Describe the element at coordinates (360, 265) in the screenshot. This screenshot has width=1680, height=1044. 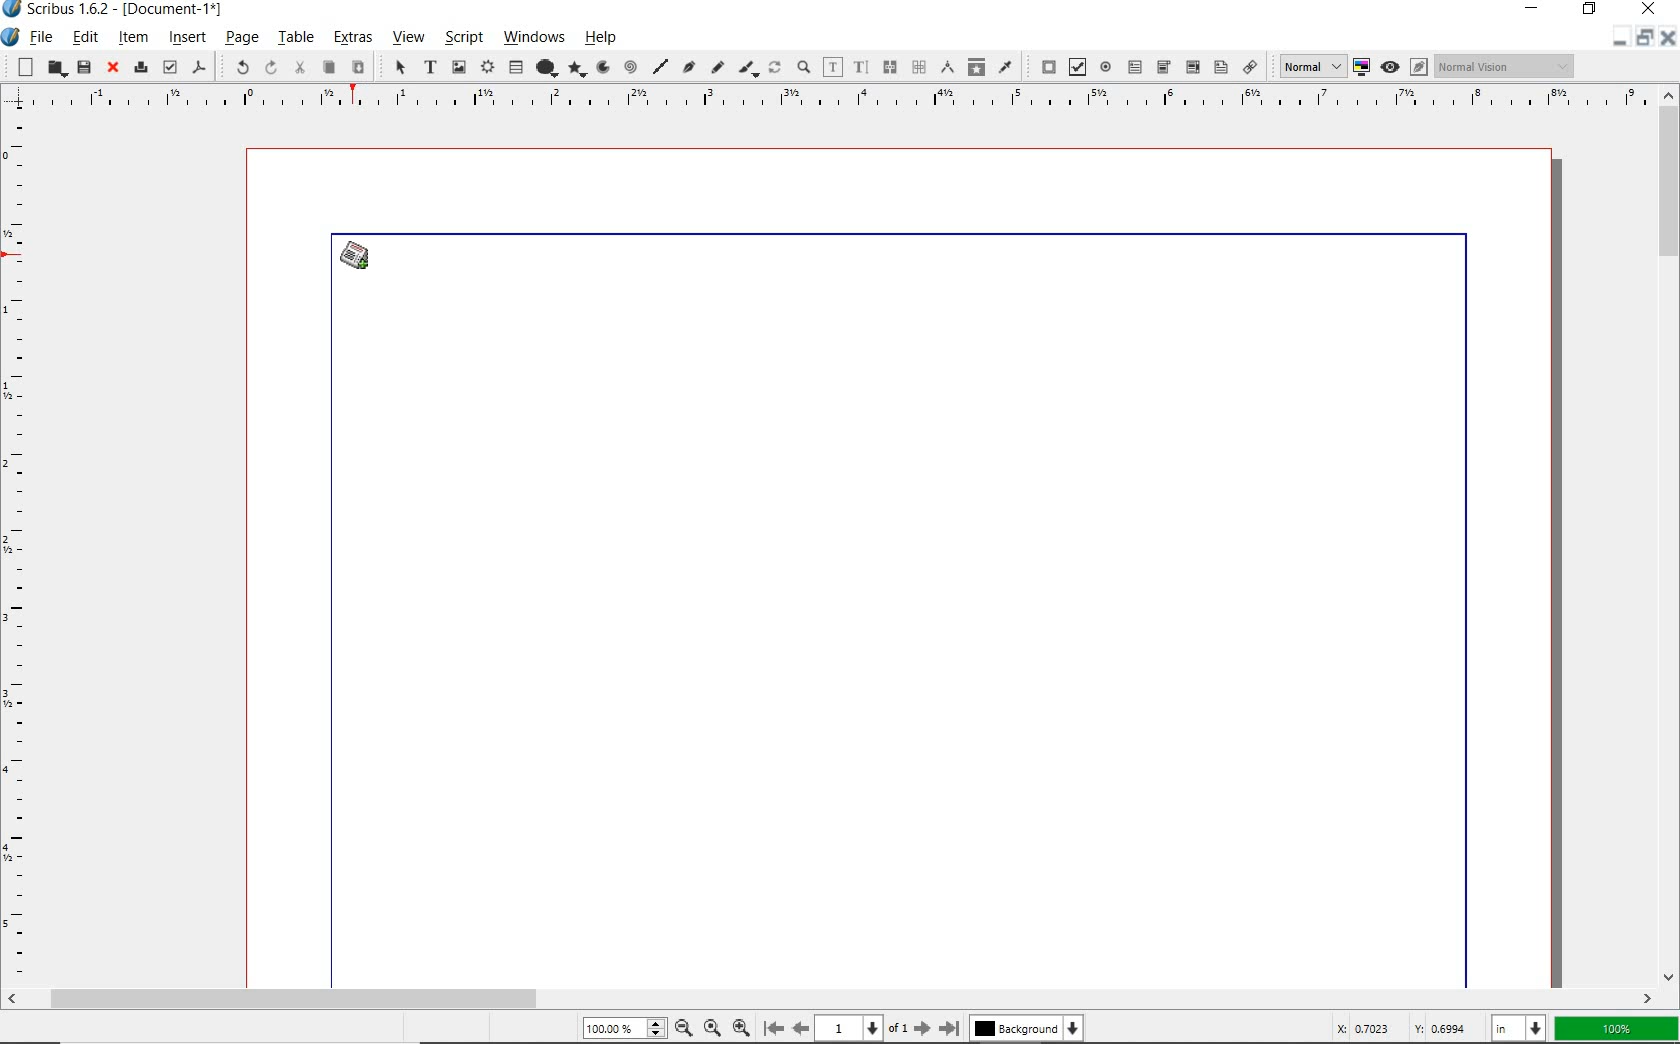
I see `Cursor Position` at that location.